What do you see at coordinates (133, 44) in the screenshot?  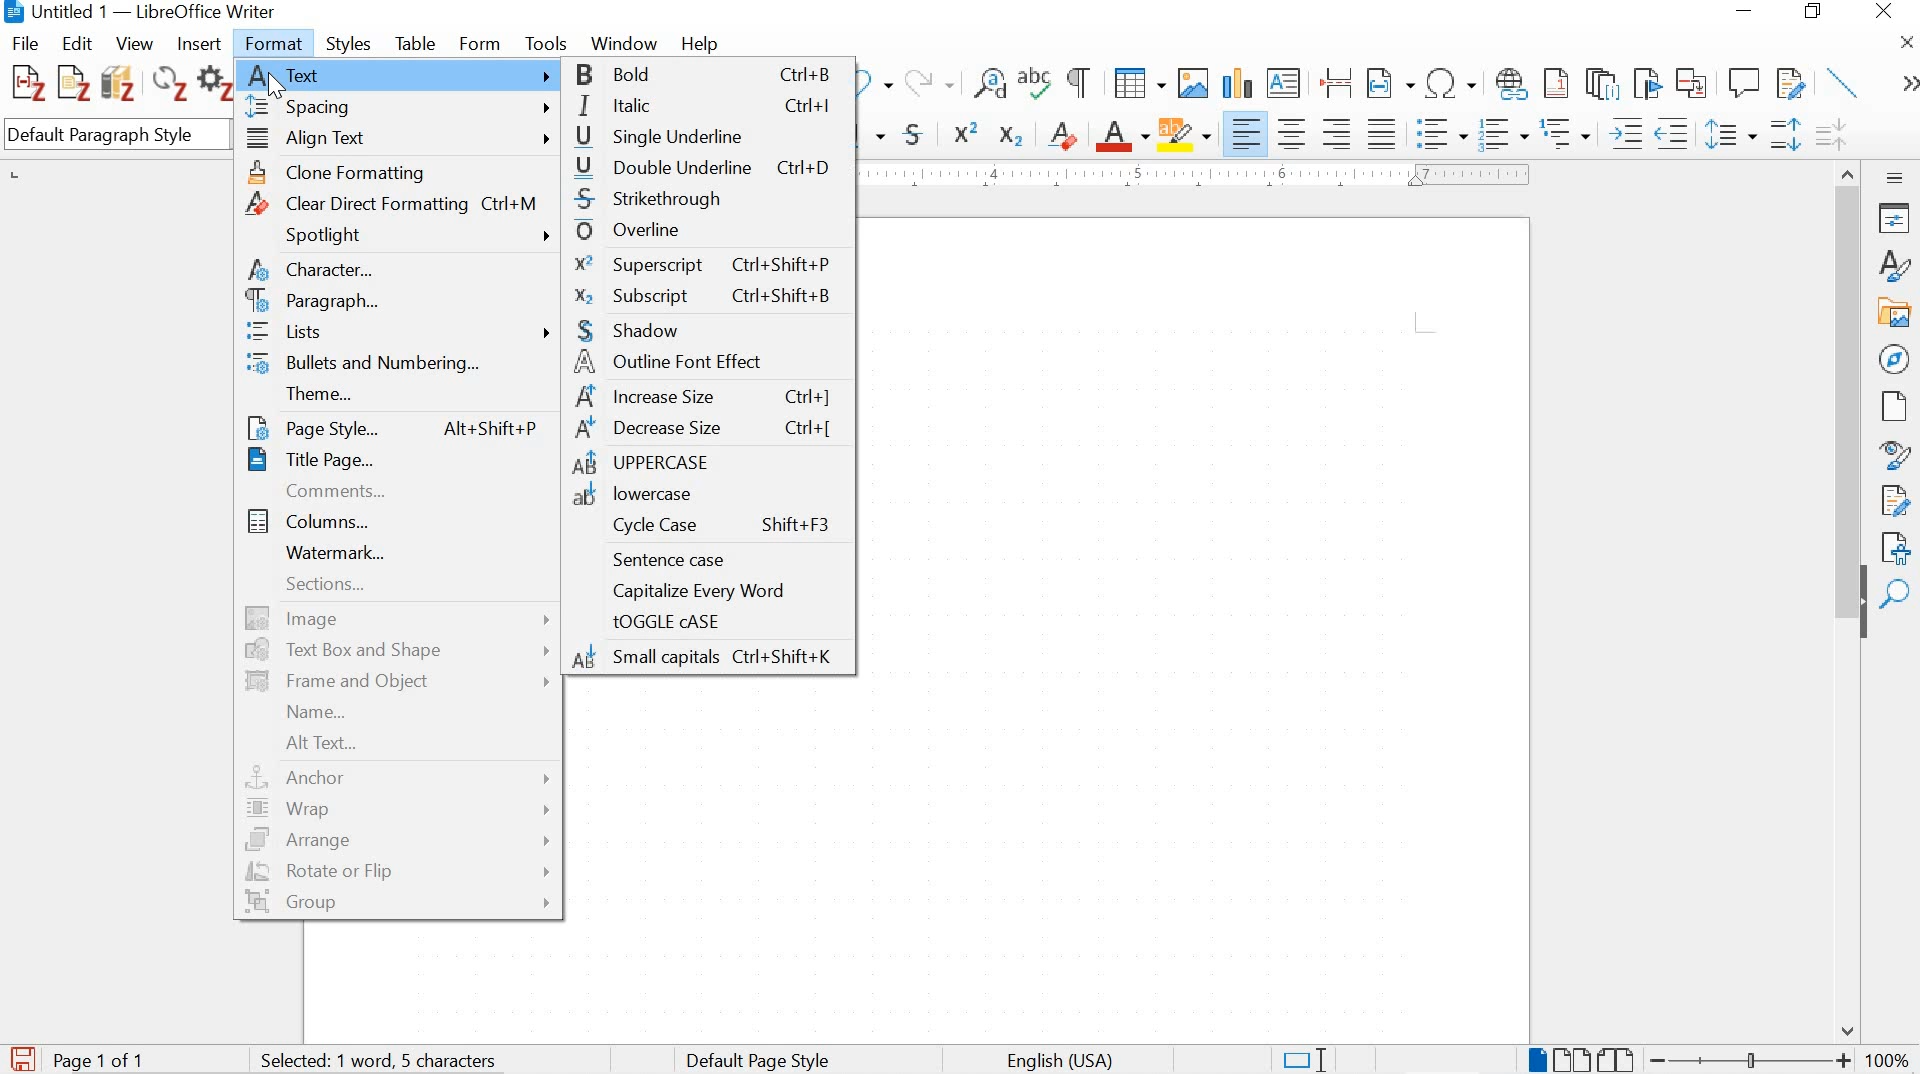 I see `view` at bounding box center [133, 44].